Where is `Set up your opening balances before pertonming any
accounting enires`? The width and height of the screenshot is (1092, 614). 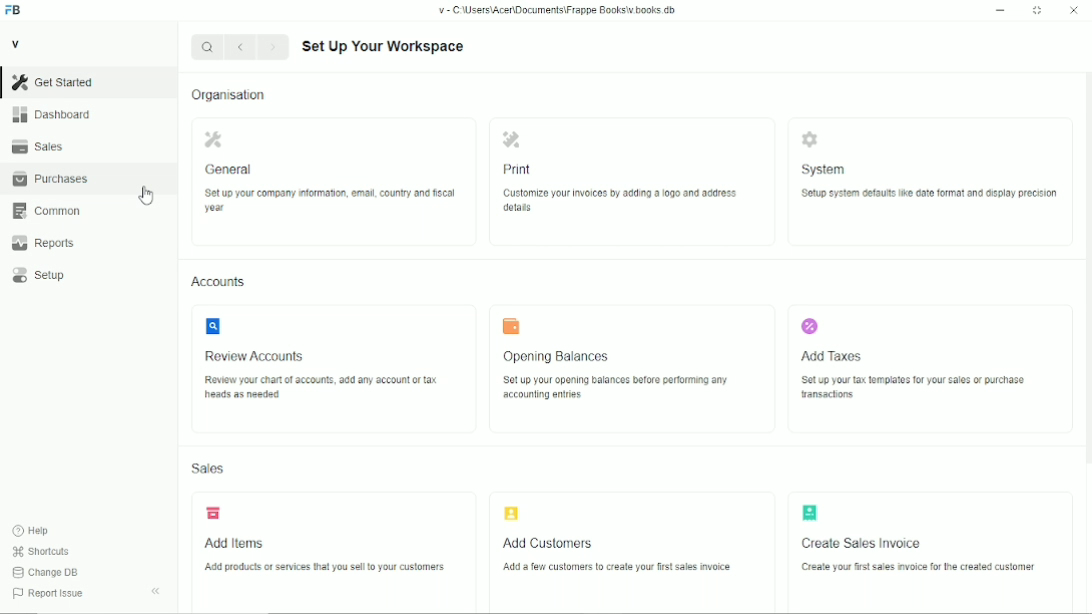 Set up your opening balances before pertonming any
accounting enires is located at coordinates (617, 390).